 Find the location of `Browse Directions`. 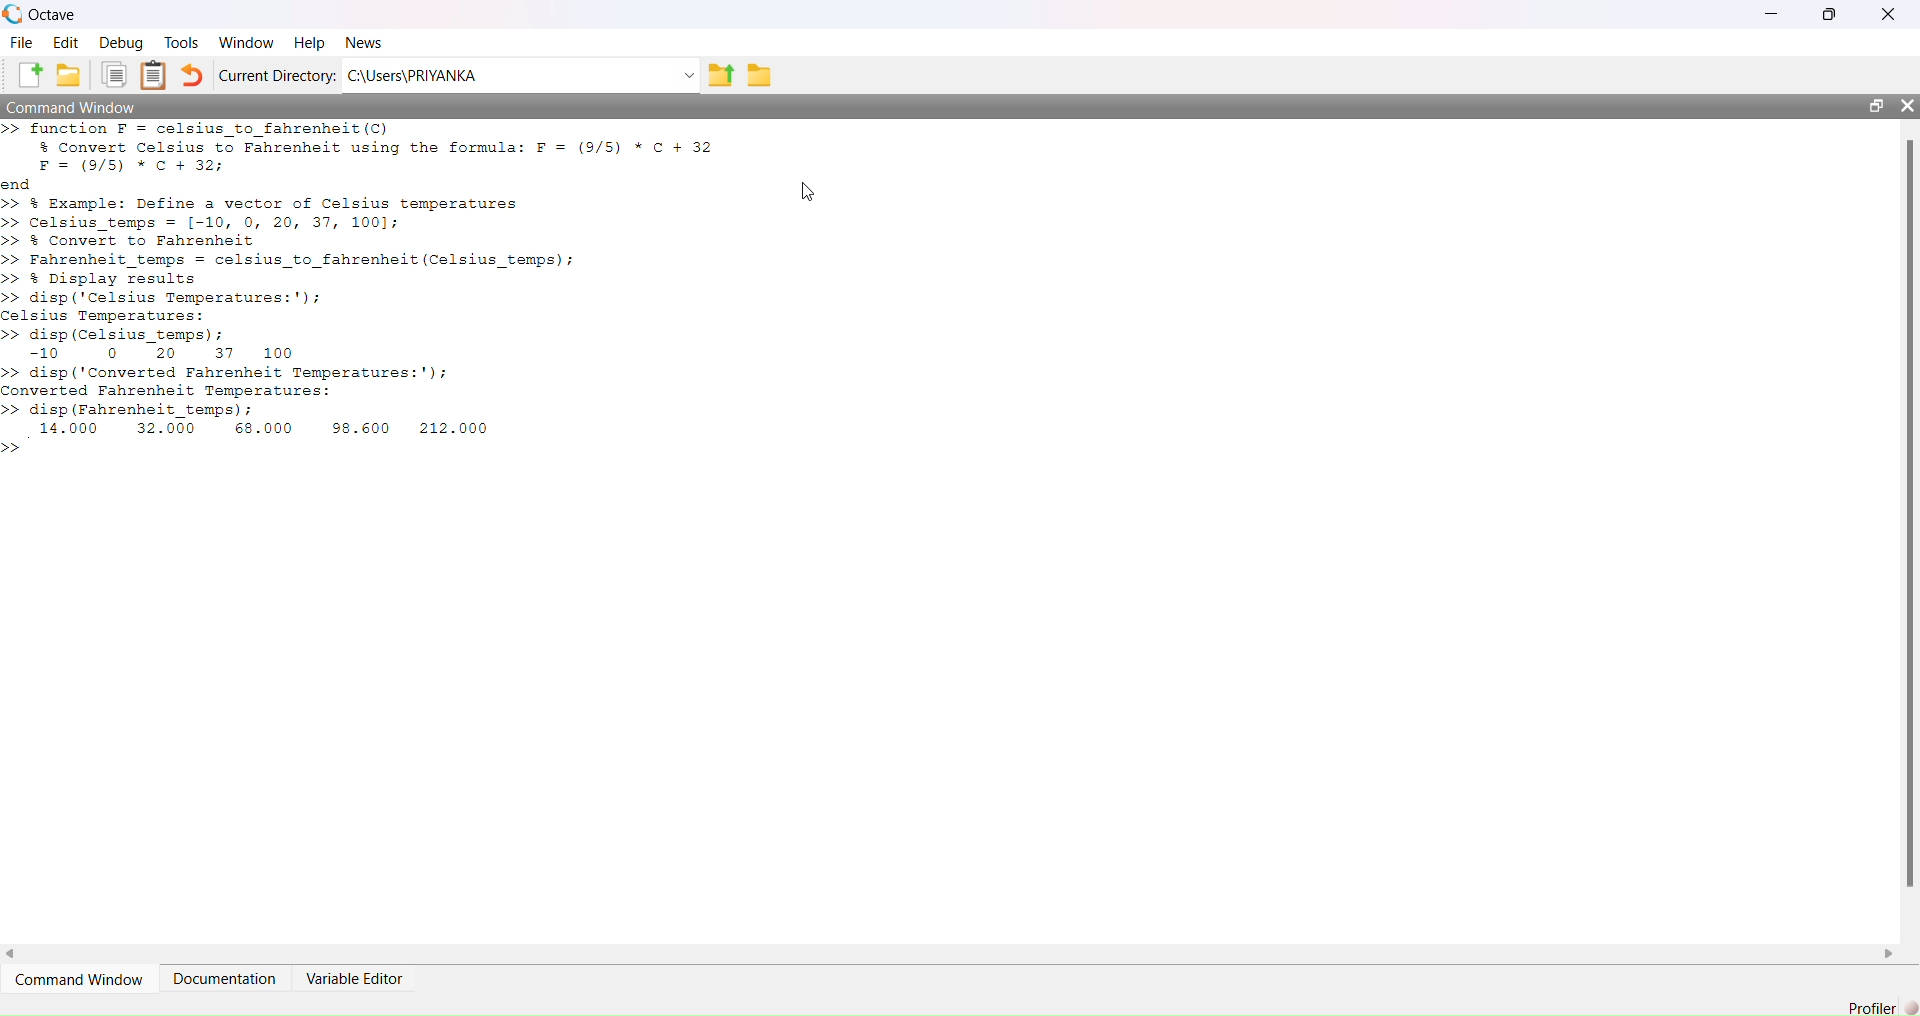

Browse Directions is located at coordinates (760, 75).